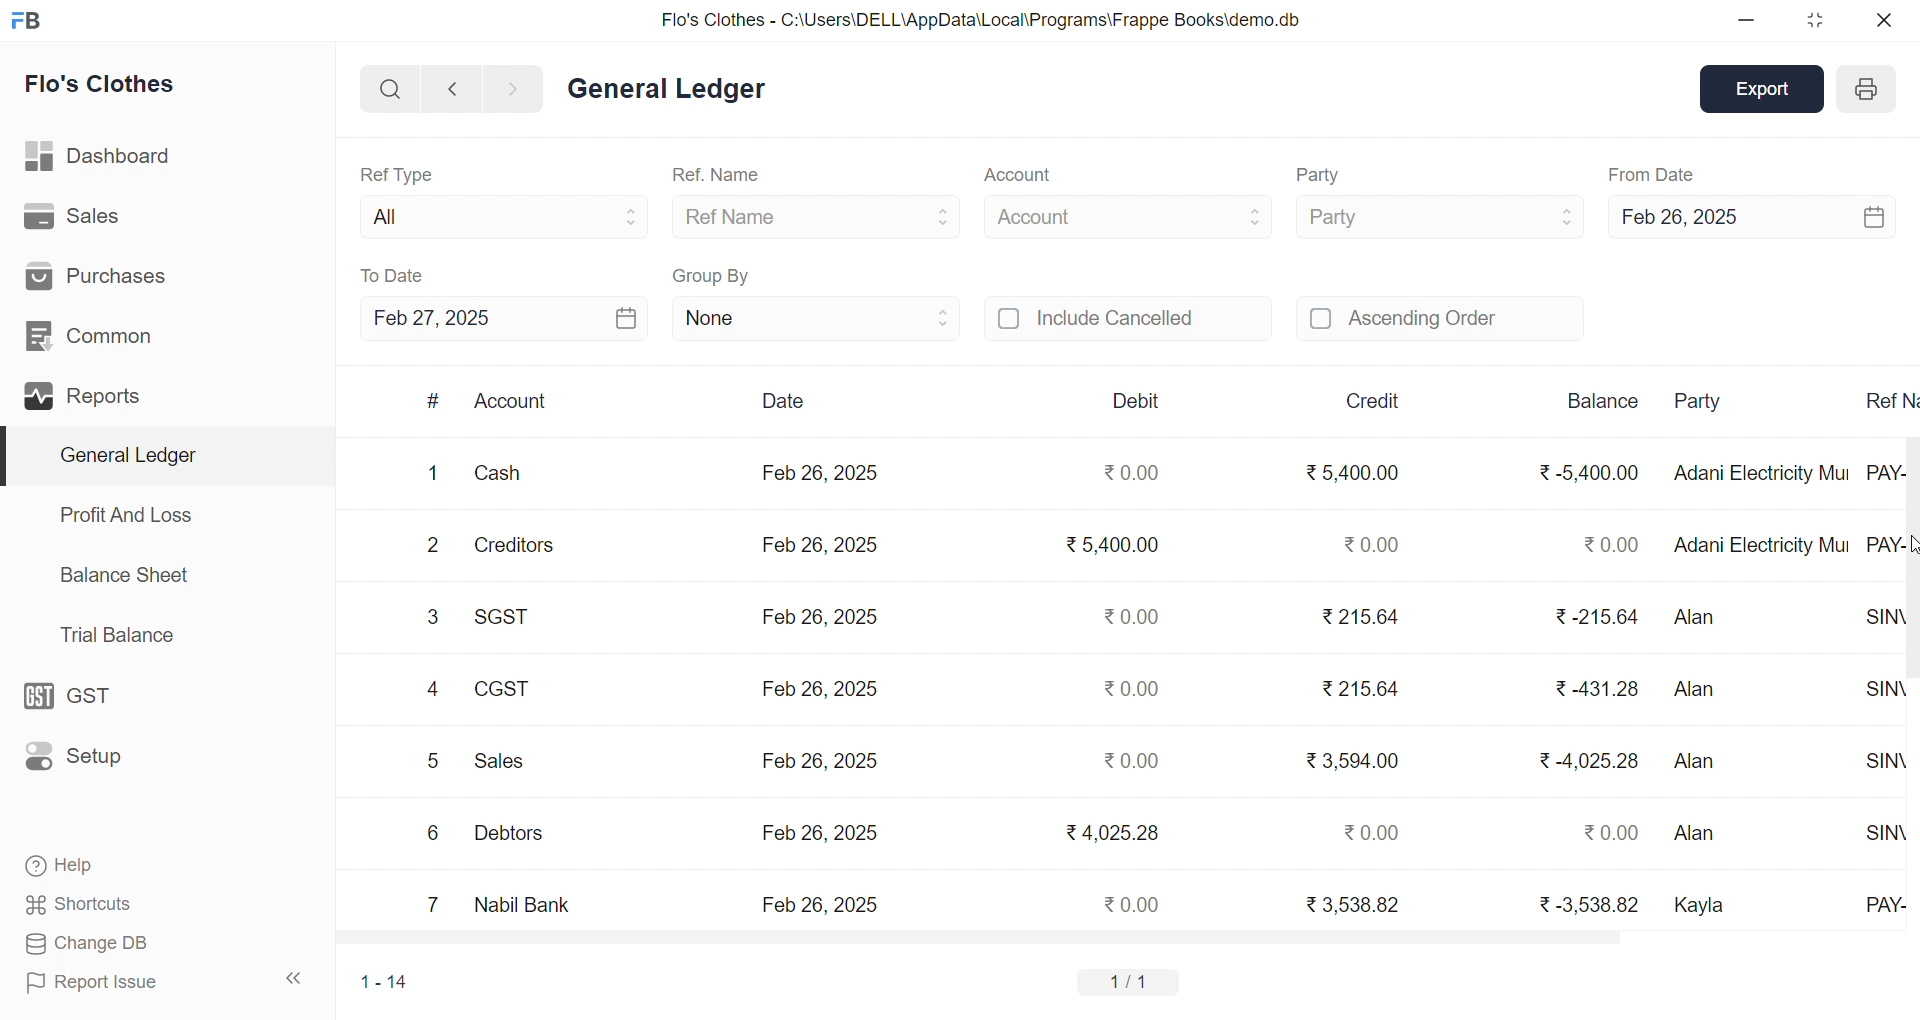 The width and height of the screenshot is (1920, 1020). Describe the element at coordinates (1438, 215) in the screenshot. I see `Party` at that location.